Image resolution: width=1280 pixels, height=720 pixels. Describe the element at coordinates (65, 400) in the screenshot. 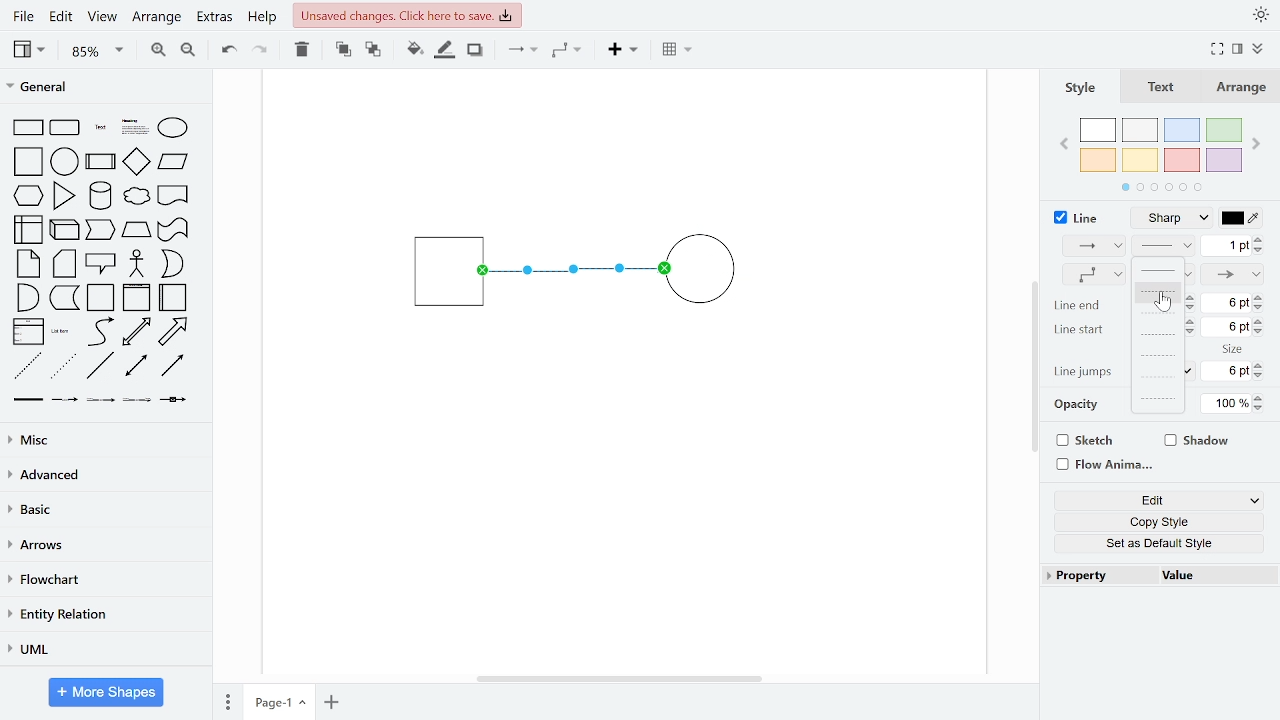

I see `connector with label` at that location.